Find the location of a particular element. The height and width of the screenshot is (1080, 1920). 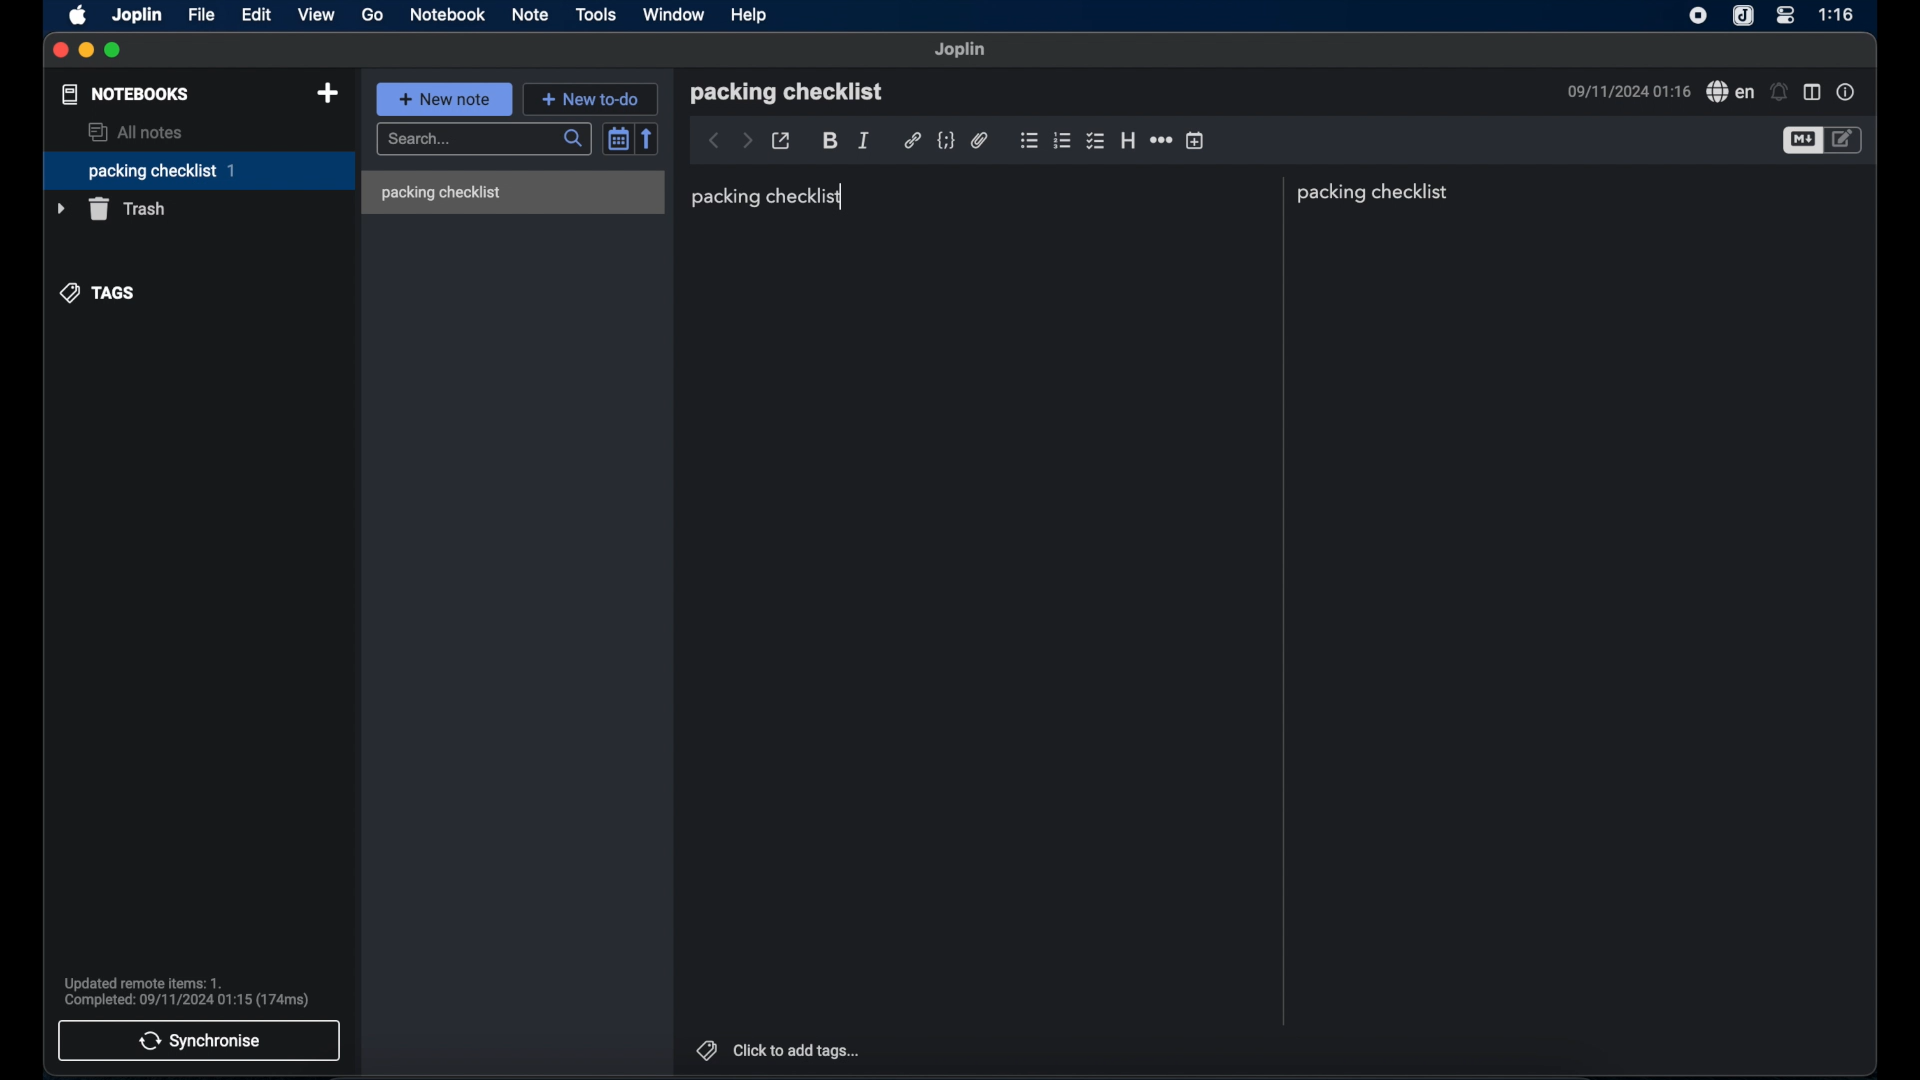

packing checklist is located at coordinates (786, 92).